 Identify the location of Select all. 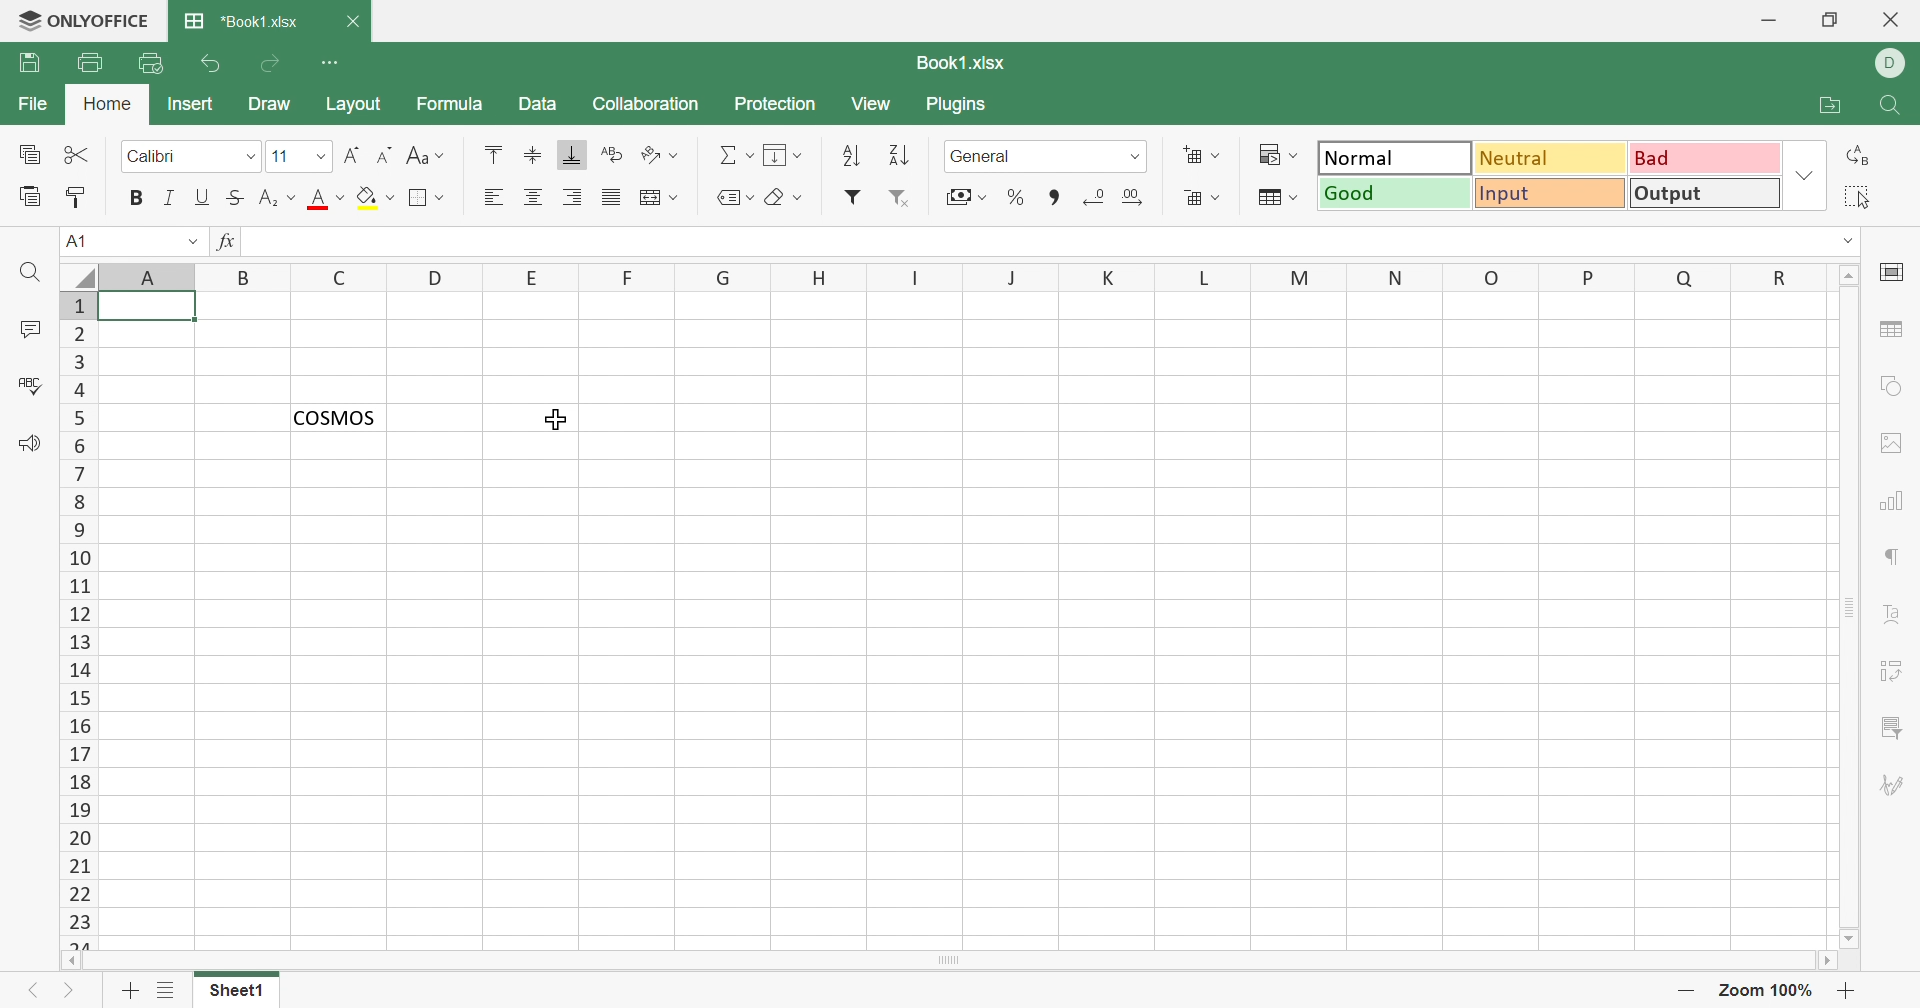
(1857, 197).